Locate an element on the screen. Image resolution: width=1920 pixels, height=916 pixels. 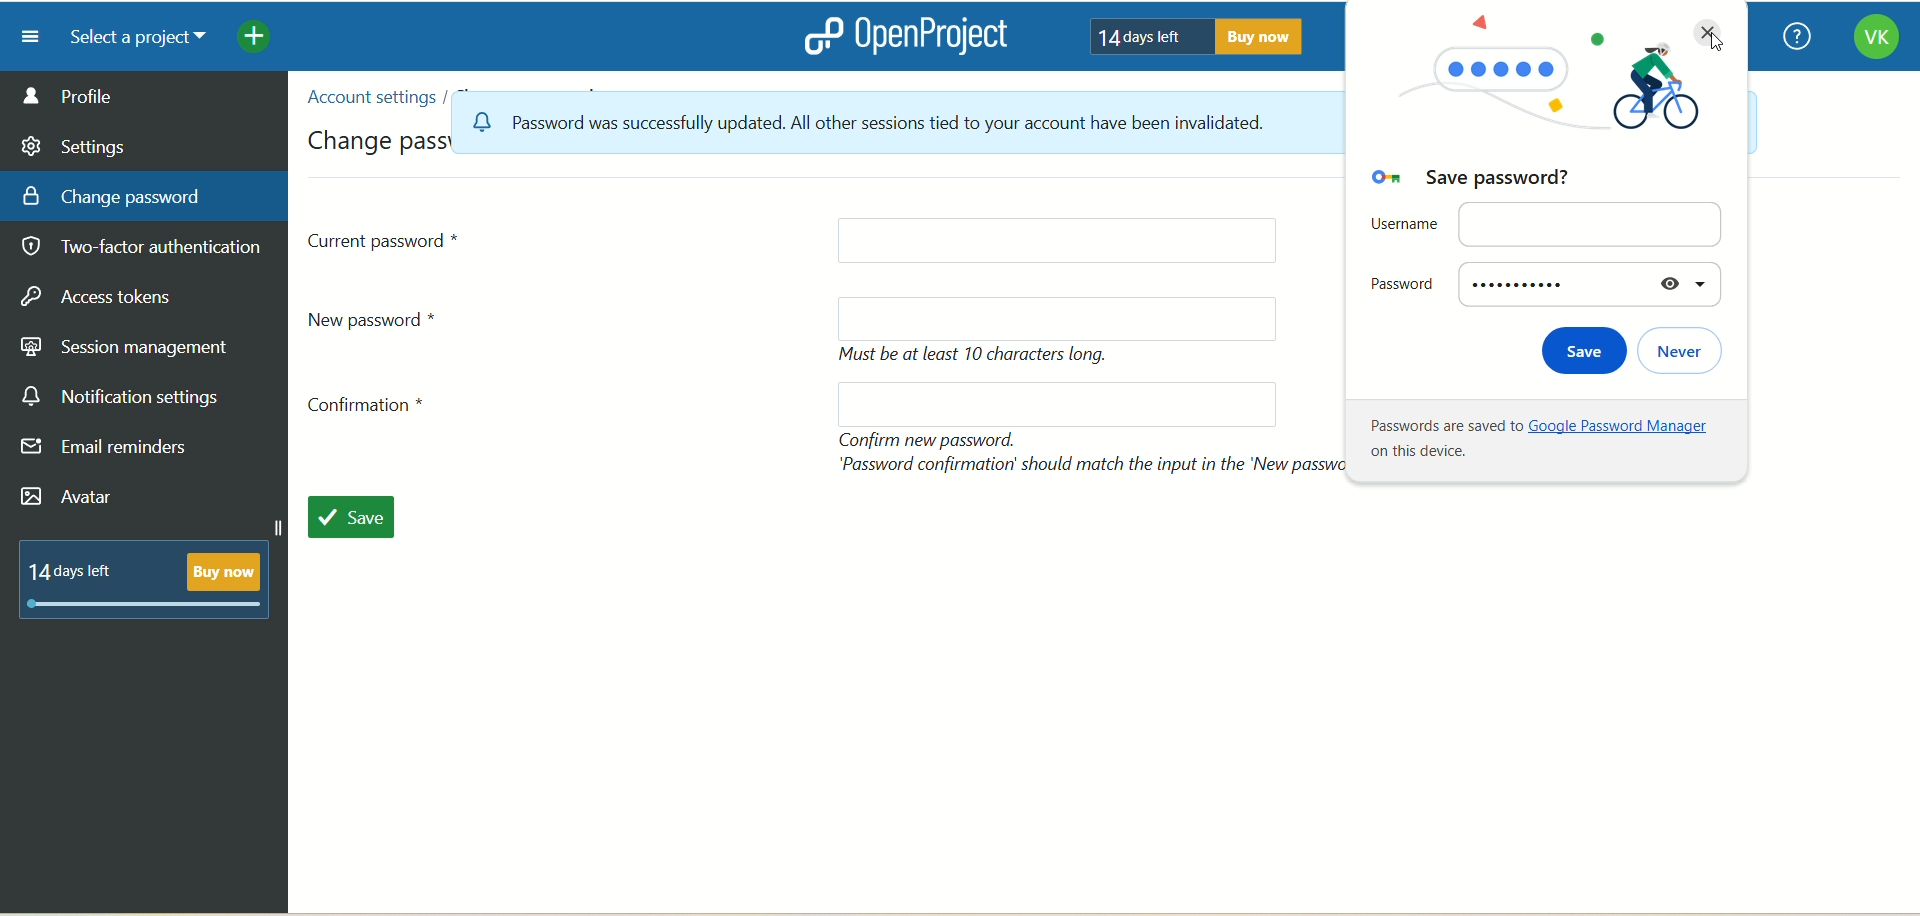
cursor is located at coordinates (1720, 48).